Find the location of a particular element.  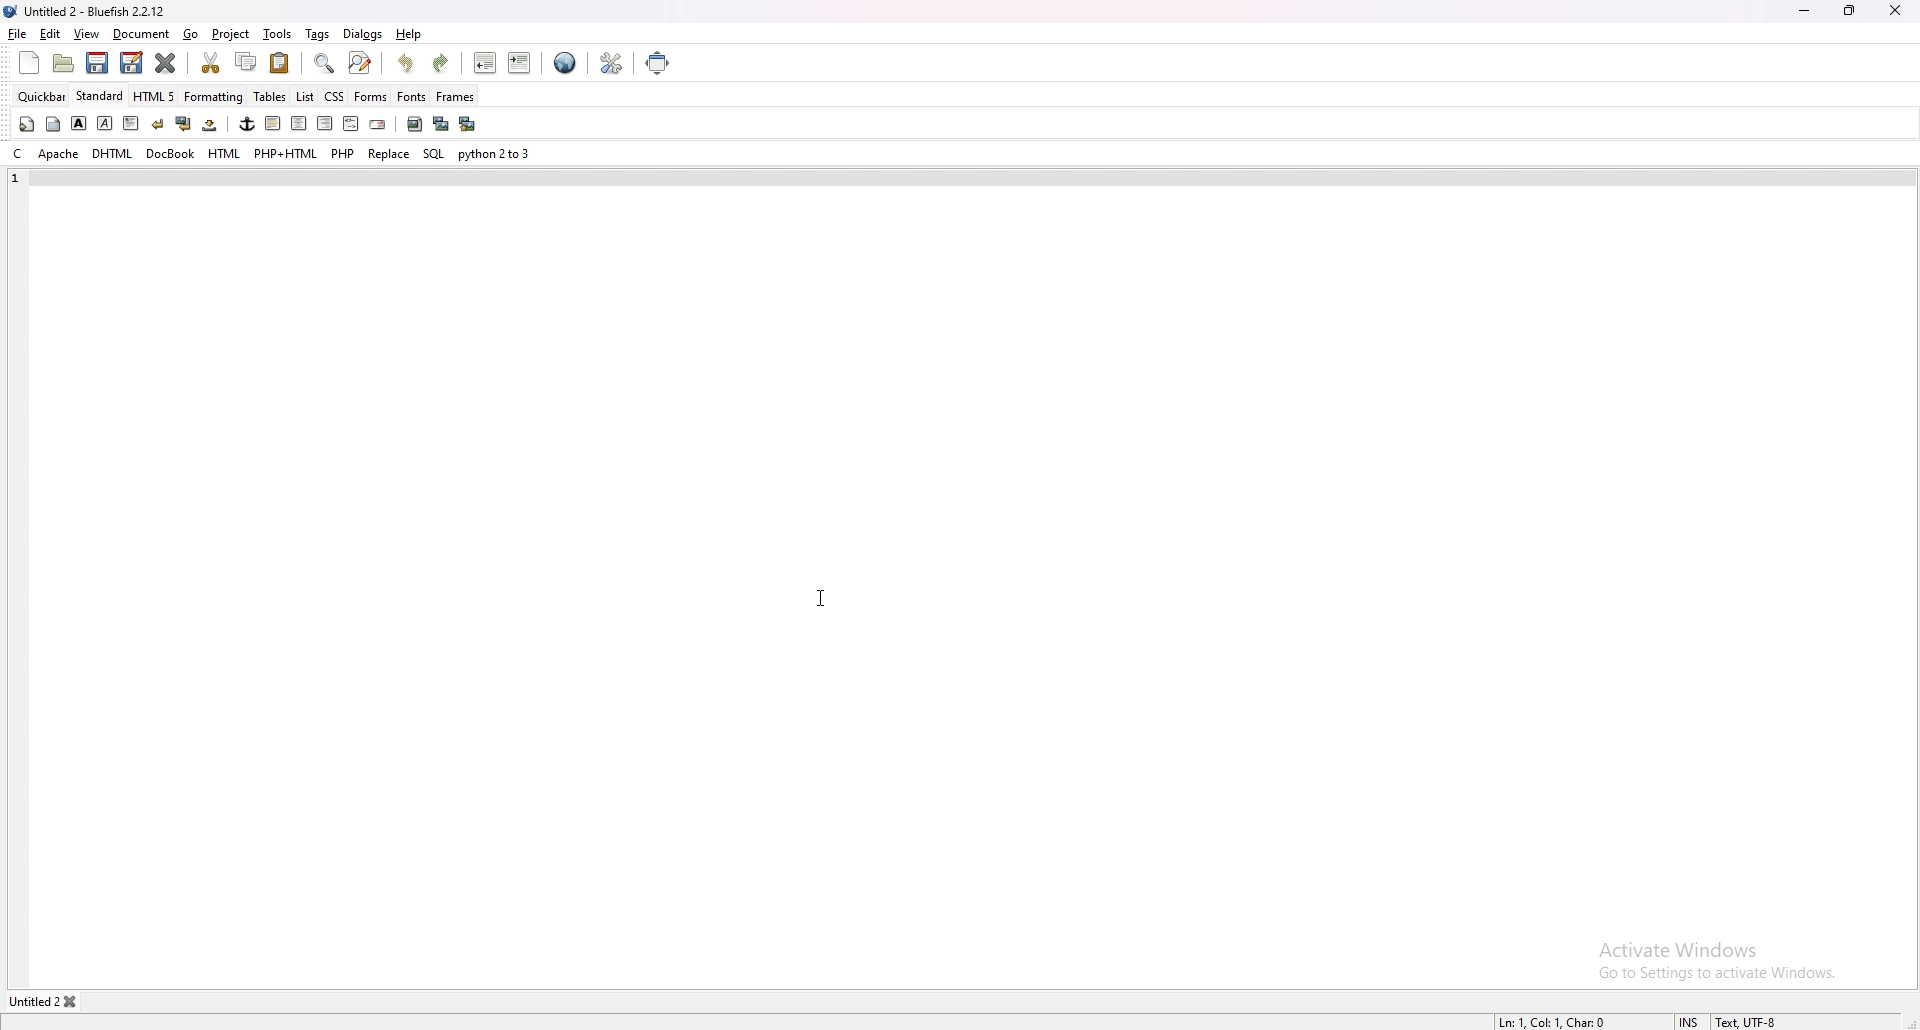

paragraph is located at coordinates (131, 124).